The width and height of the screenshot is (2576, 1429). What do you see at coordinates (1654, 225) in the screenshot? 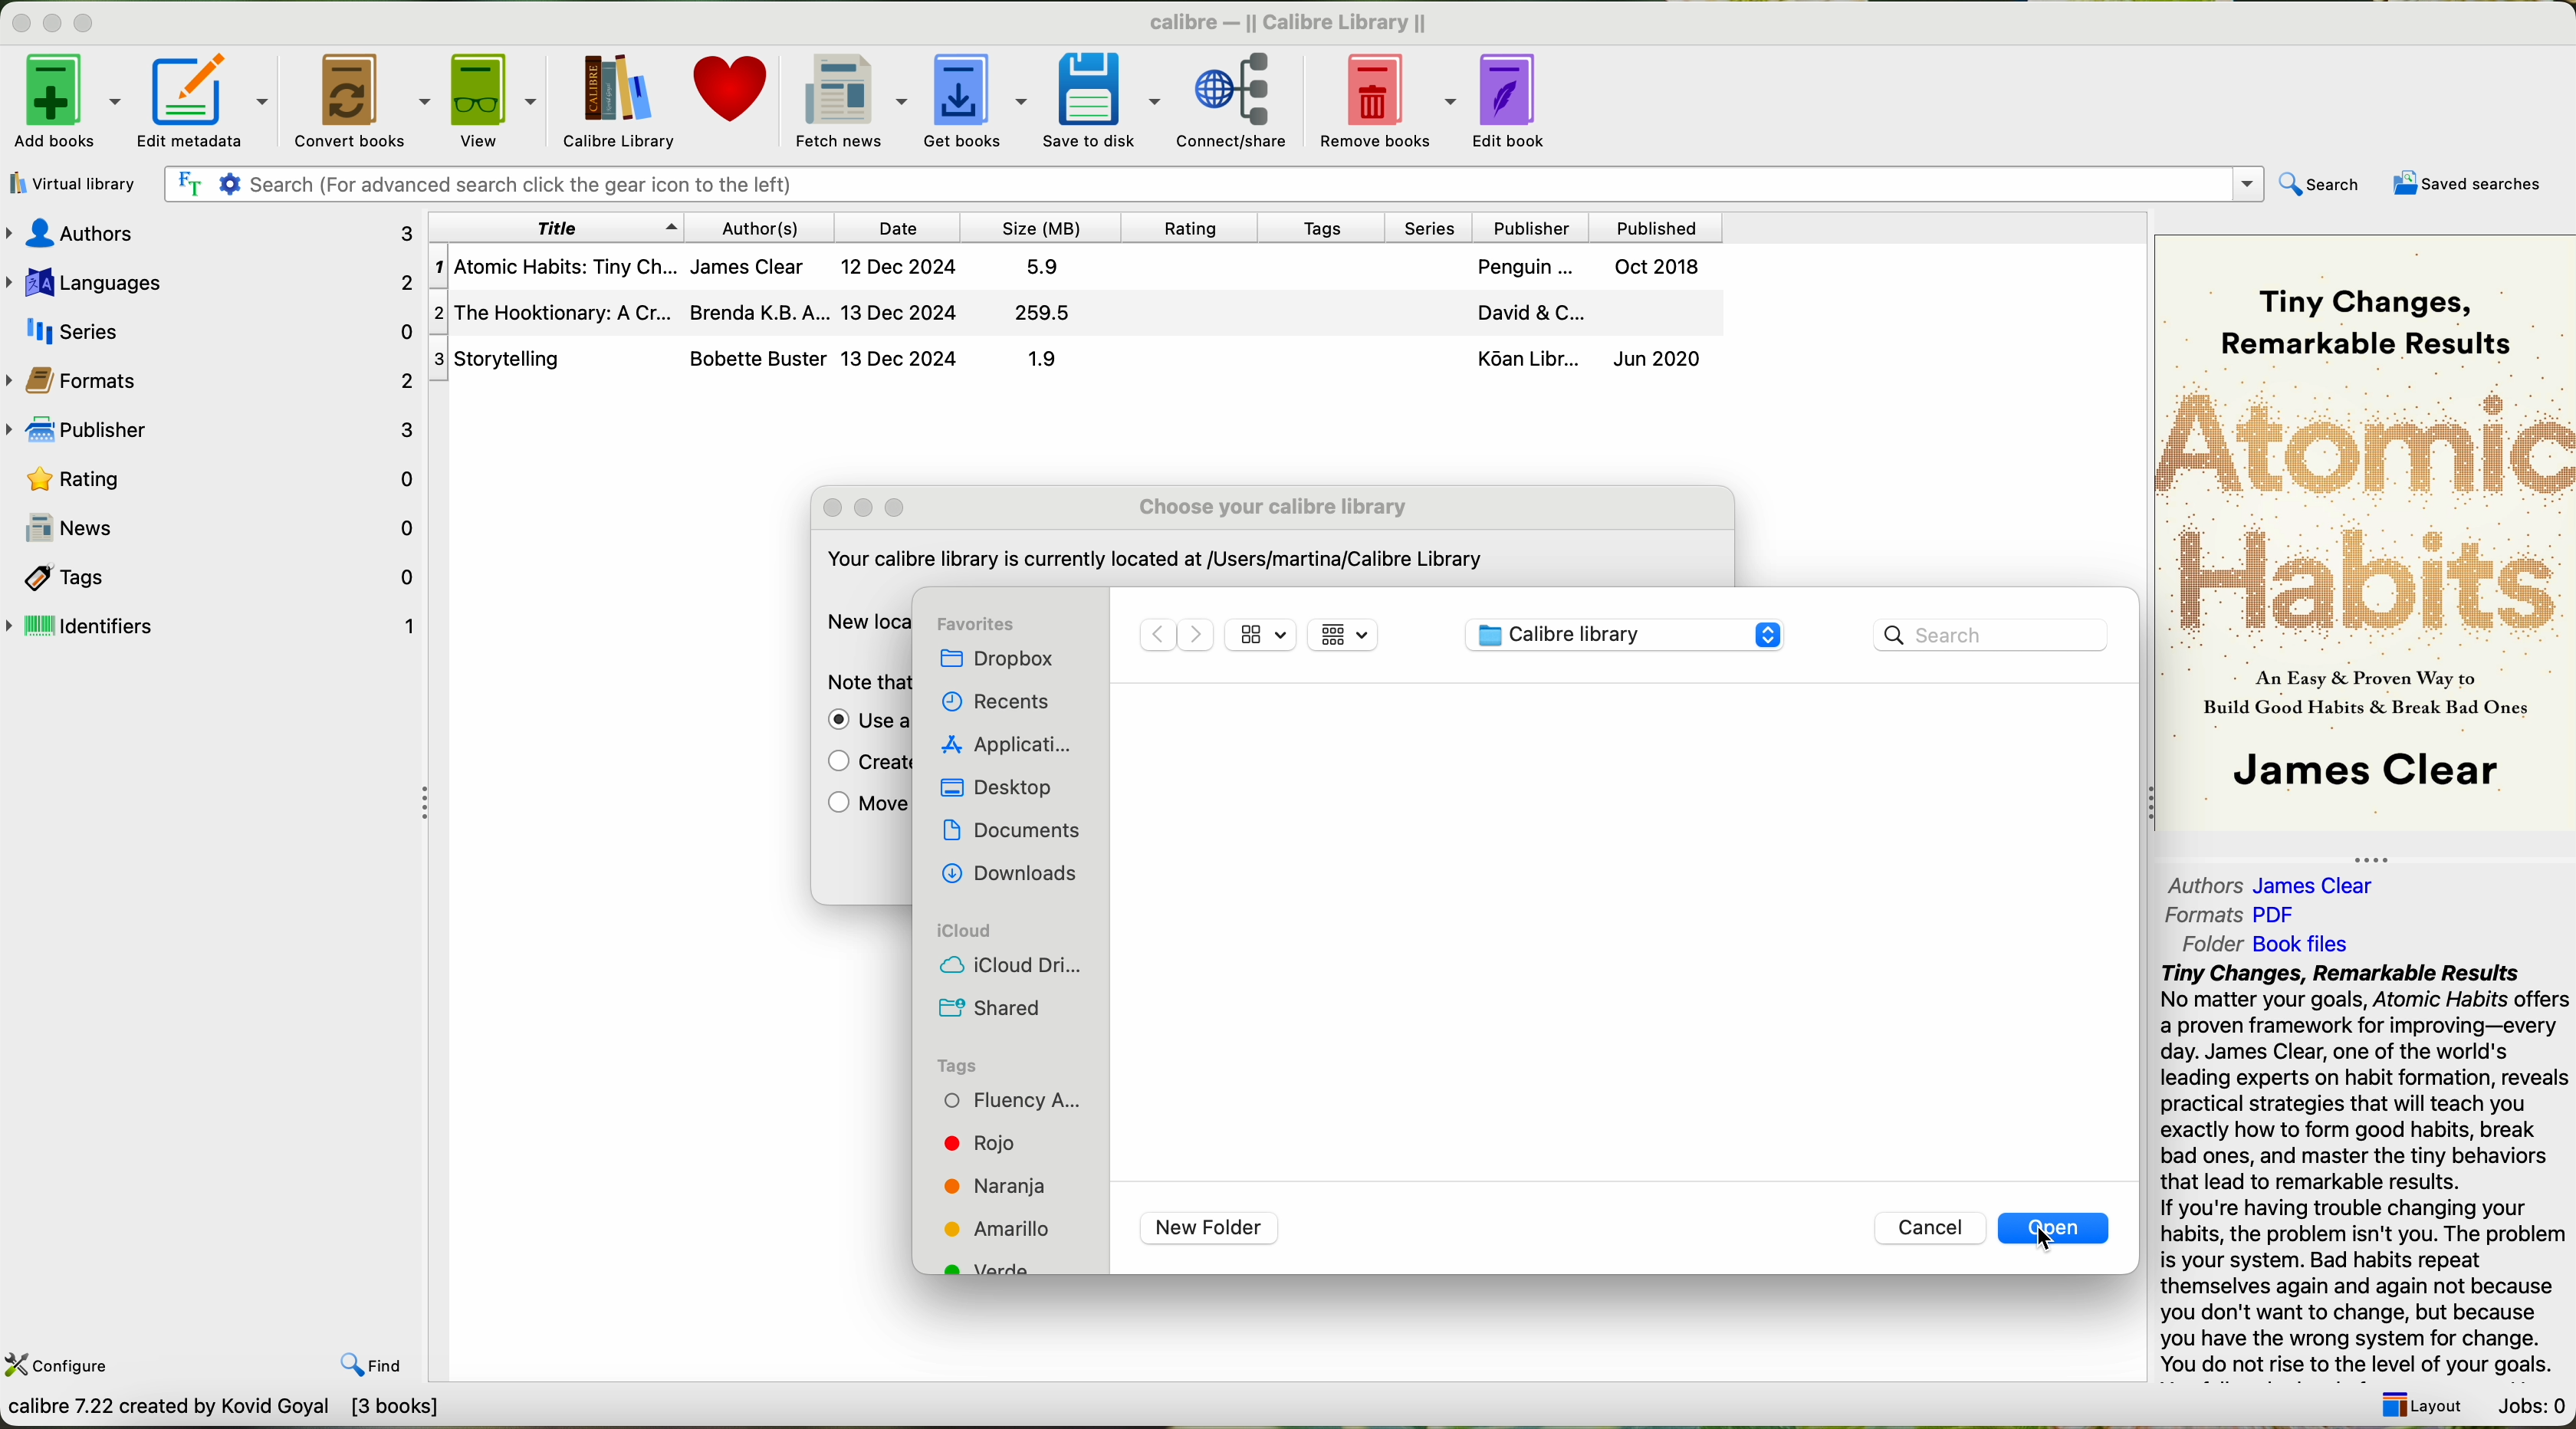
I see `published` at bounding box center [1654, 225].